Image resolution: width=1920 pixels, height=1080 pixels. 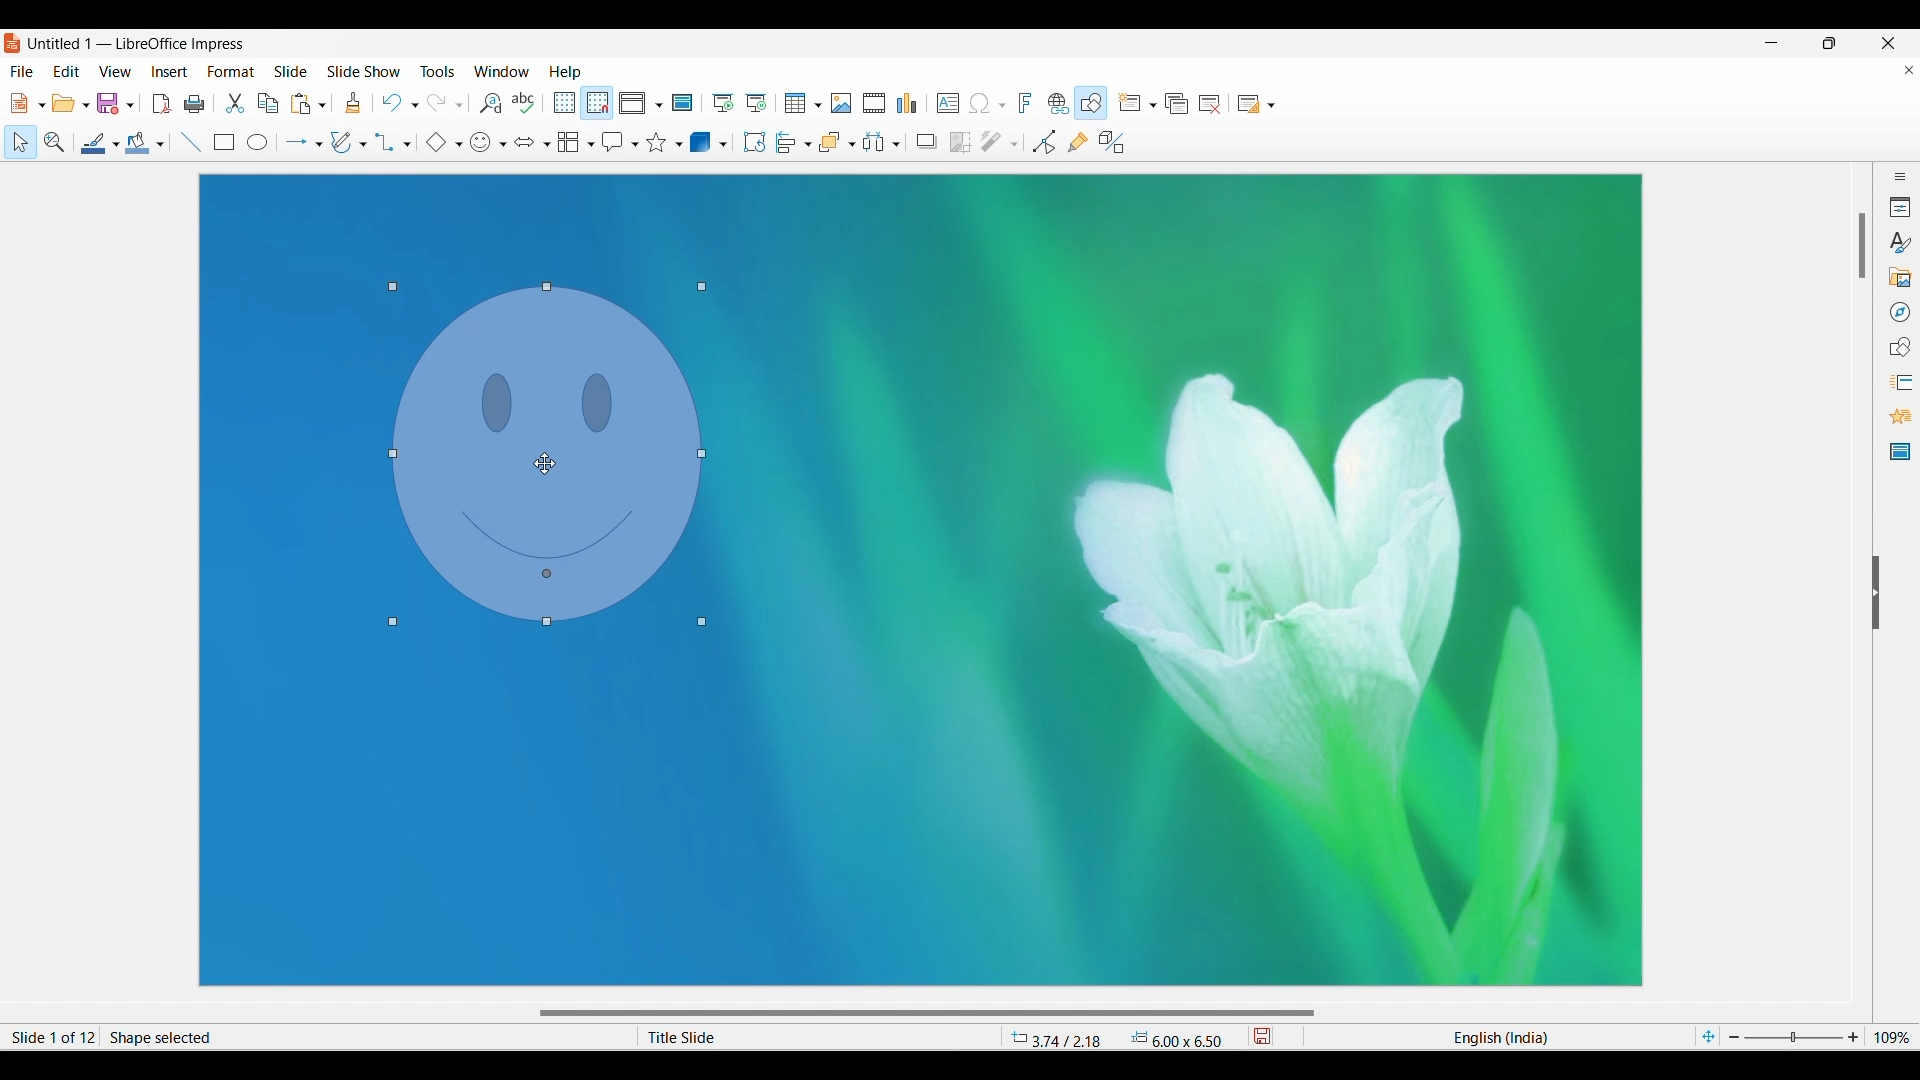 What do you see at coordinates (21, 142) in the screenshot?
I see `Select` at bounding box center [21, 142].